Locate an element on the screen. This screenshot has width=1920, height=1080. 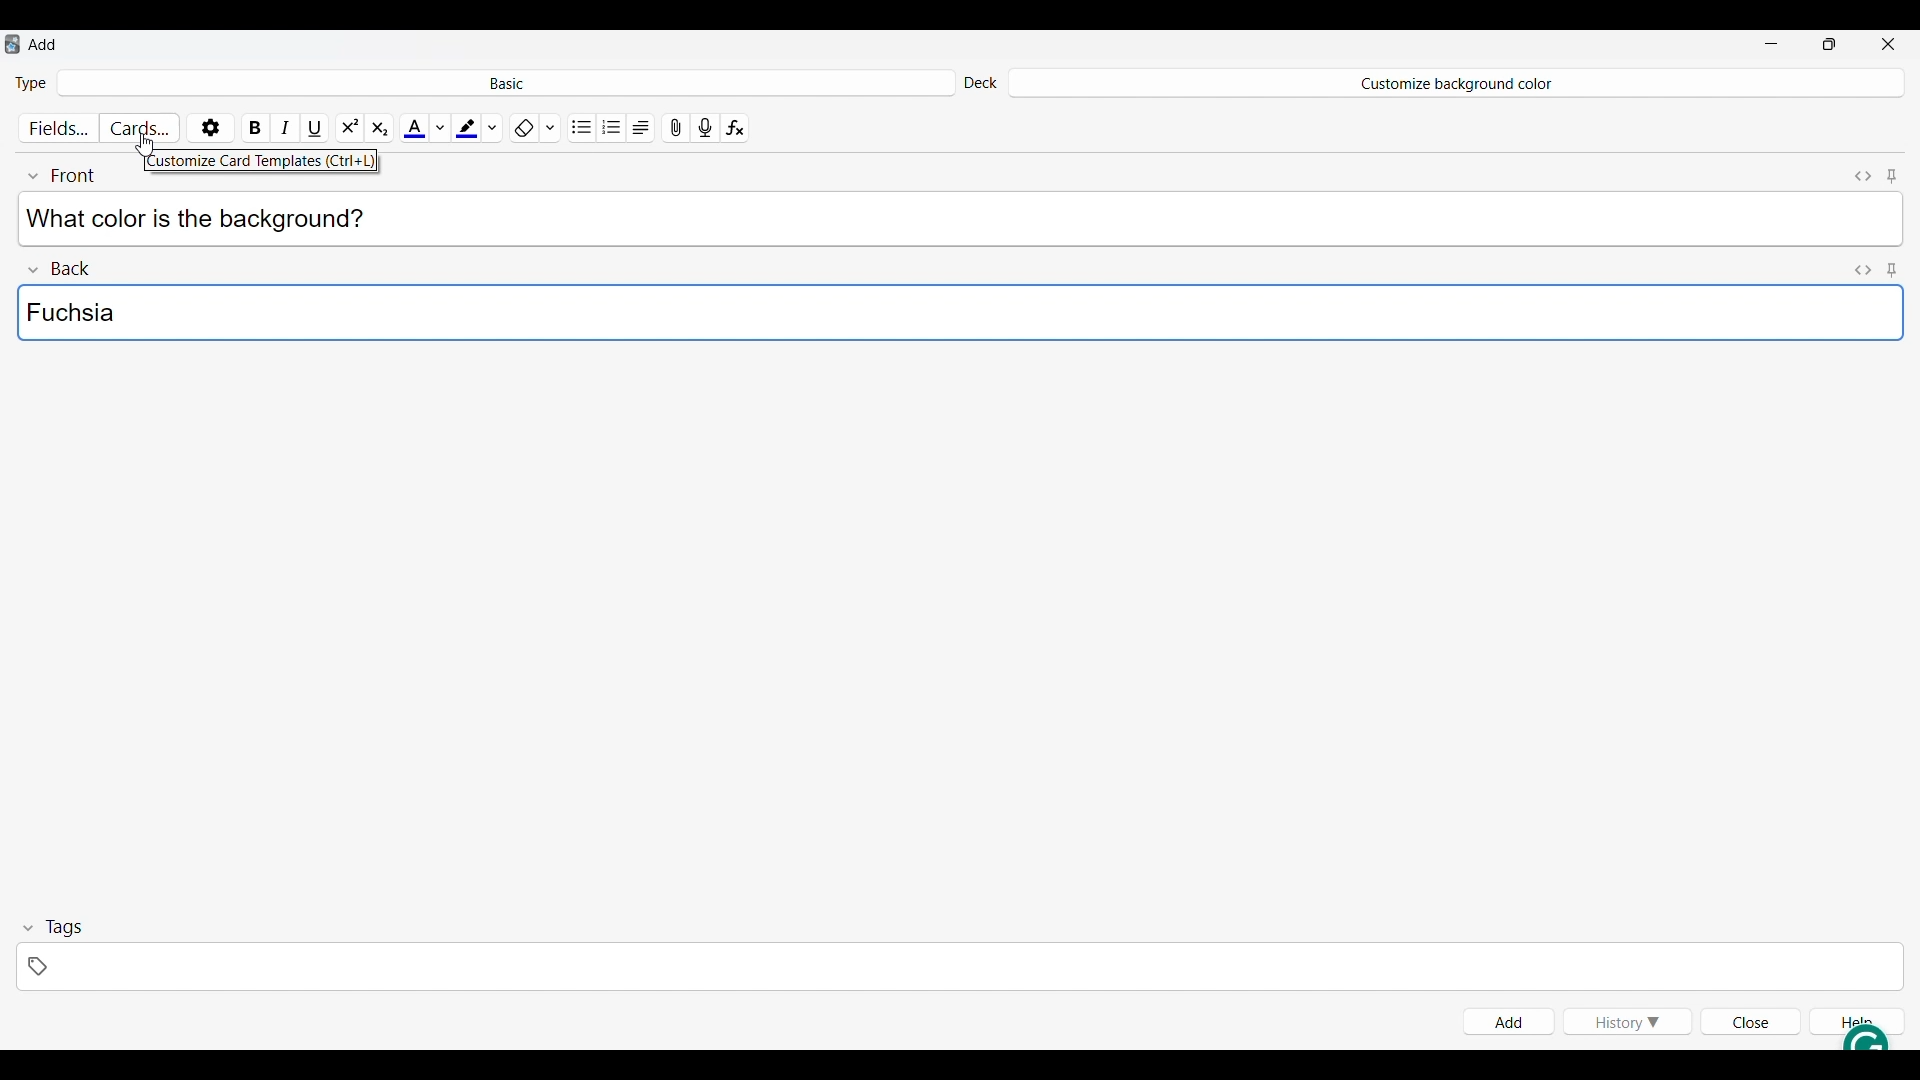
Collapse tags is located at coordinates (53, 928).